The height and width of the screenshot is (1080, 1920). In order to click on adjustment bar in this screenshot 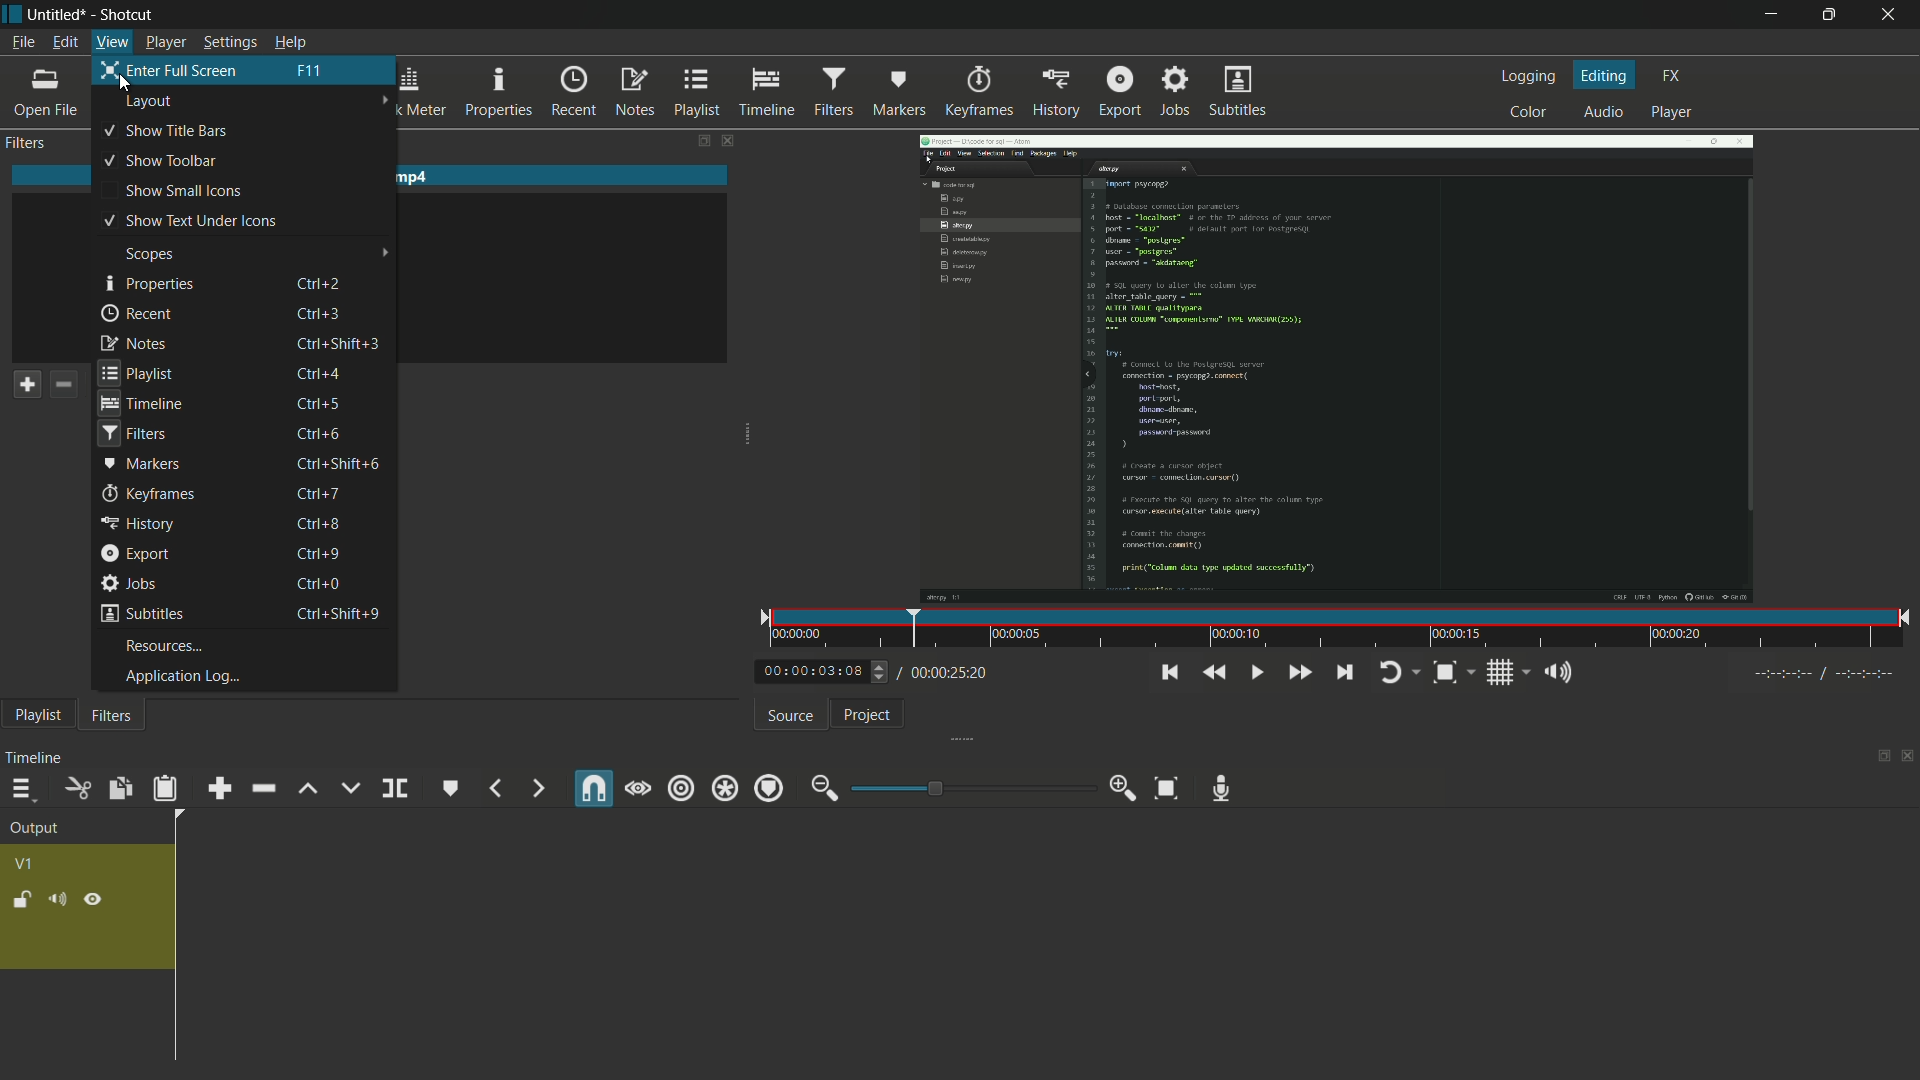, I will do `click(973, 788)`.